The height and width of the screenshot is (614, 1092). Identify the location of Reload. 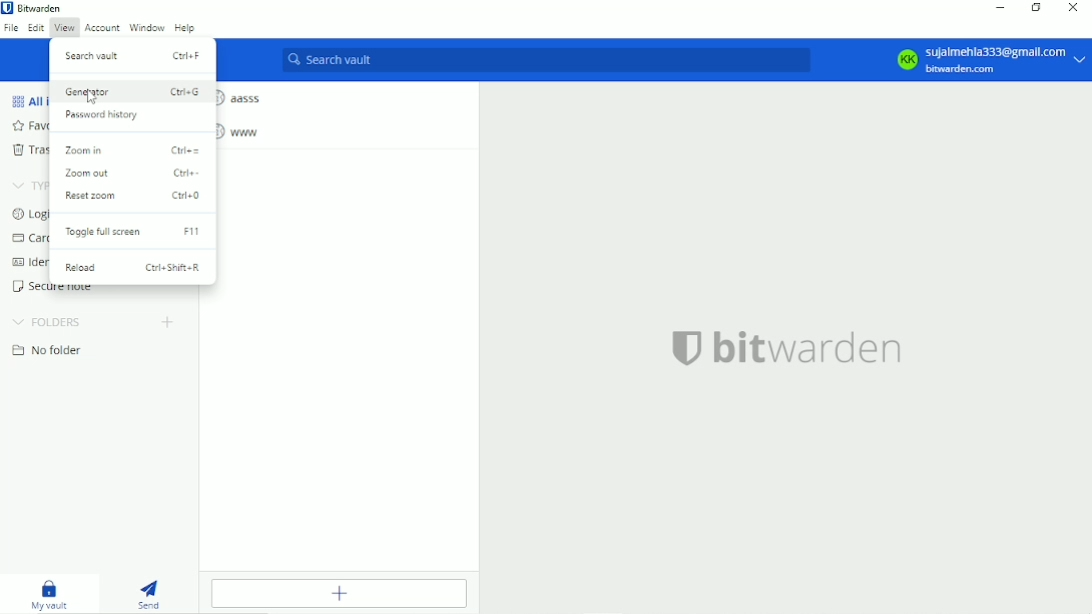
(134, 268).